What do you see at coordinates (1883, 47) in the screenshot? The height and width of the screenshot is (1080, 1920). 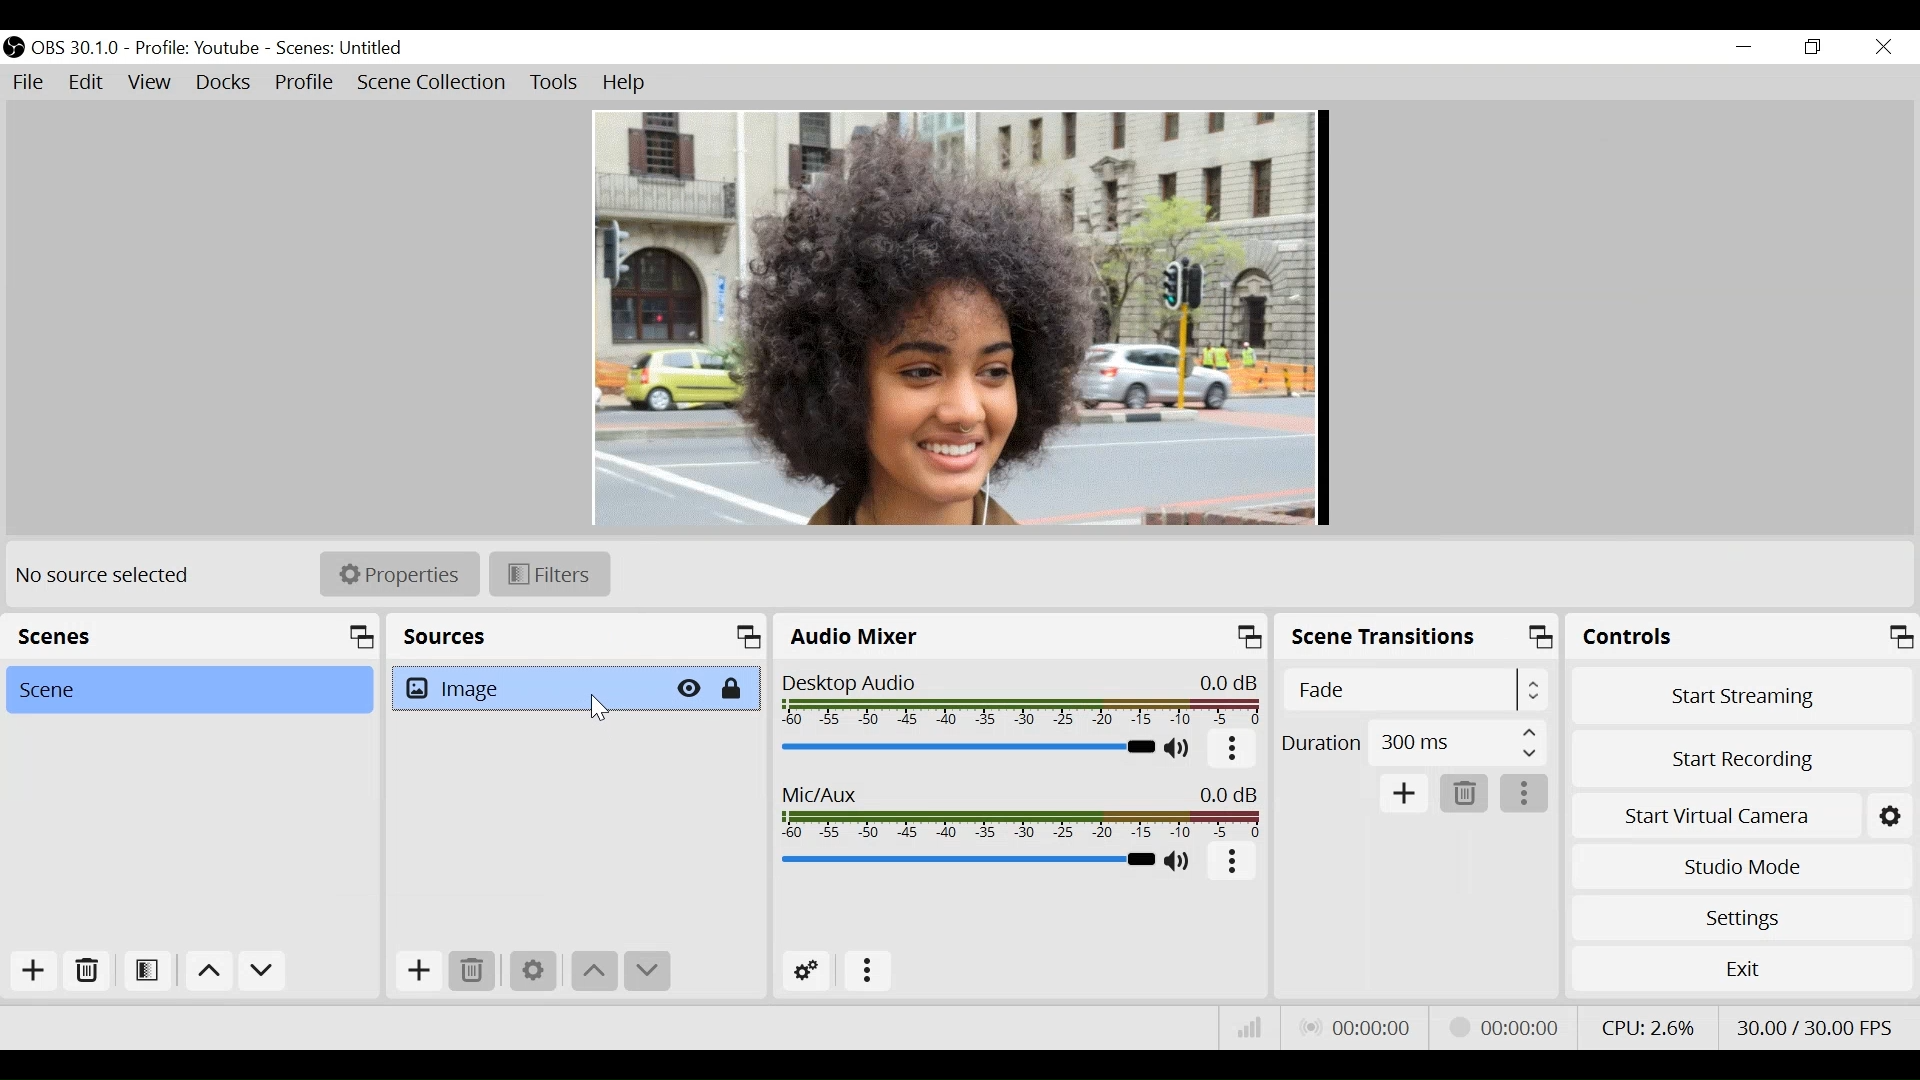 I see `Close` at bounding box center [1883, 47].